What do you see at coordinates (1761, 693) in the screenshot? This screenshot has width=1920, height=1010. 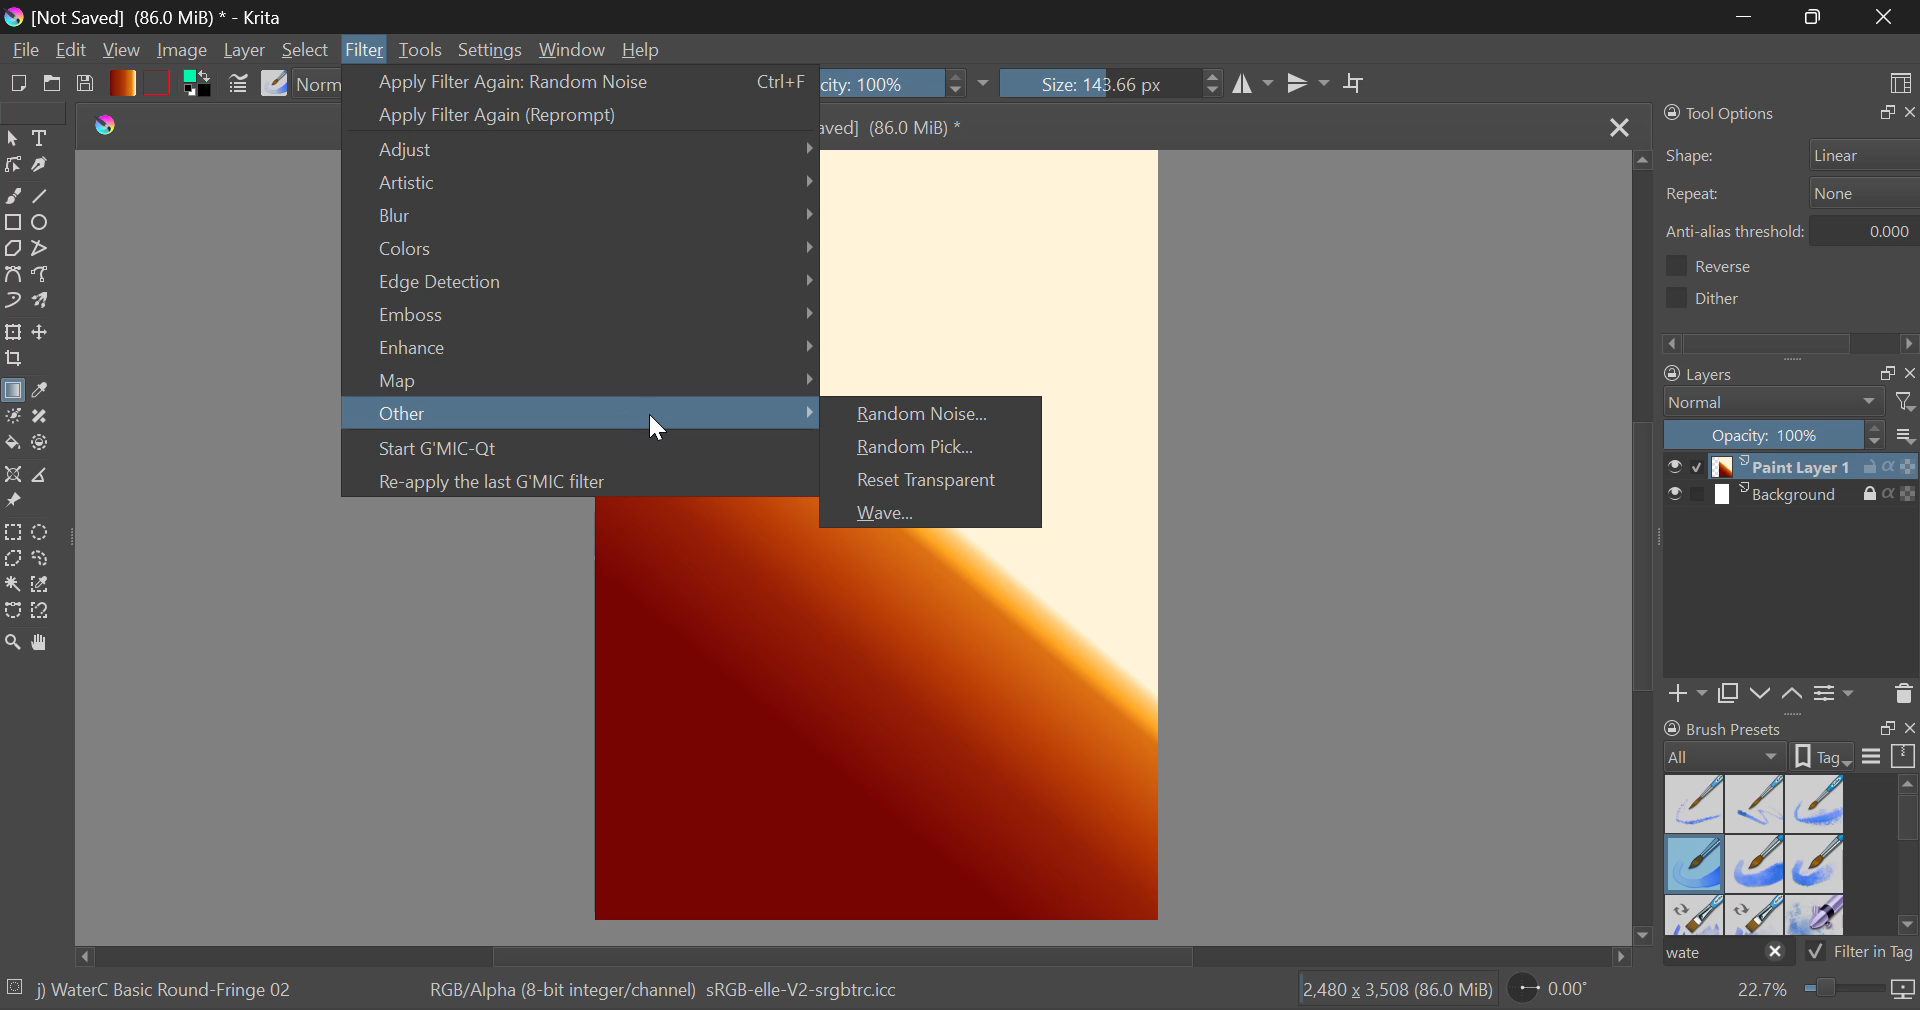 I see `move down` at bounding box center [1761, 693].